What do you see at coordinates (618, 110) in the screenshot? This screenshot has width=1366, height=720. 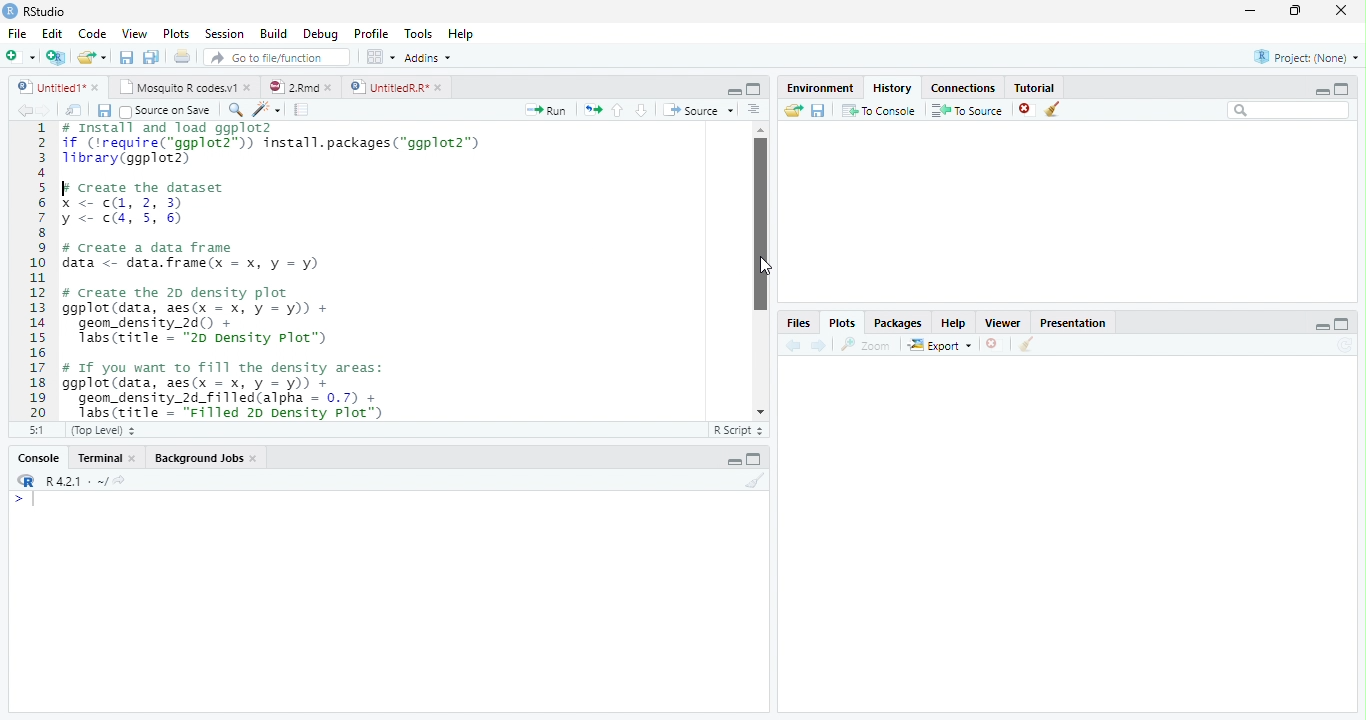 I see `up` at bounding box center [618, 110].